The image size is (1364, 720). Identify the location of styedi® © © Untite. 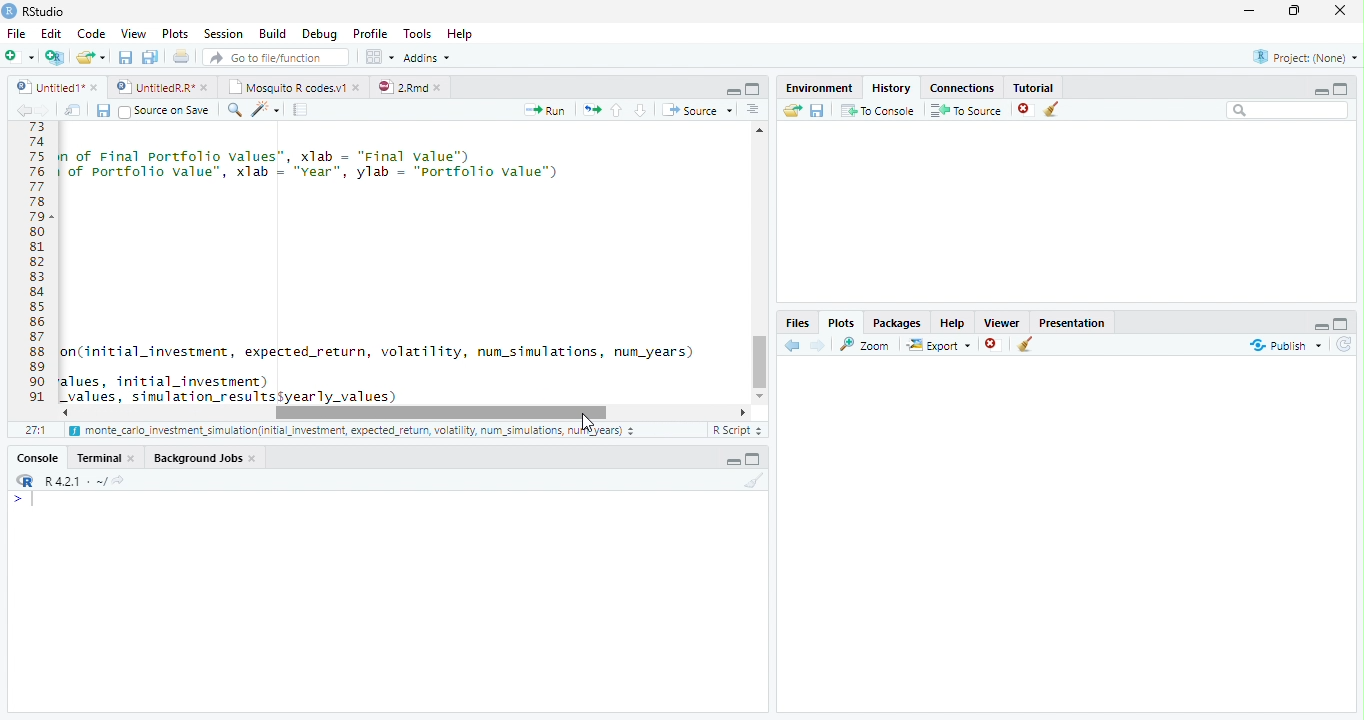
(162, 87).